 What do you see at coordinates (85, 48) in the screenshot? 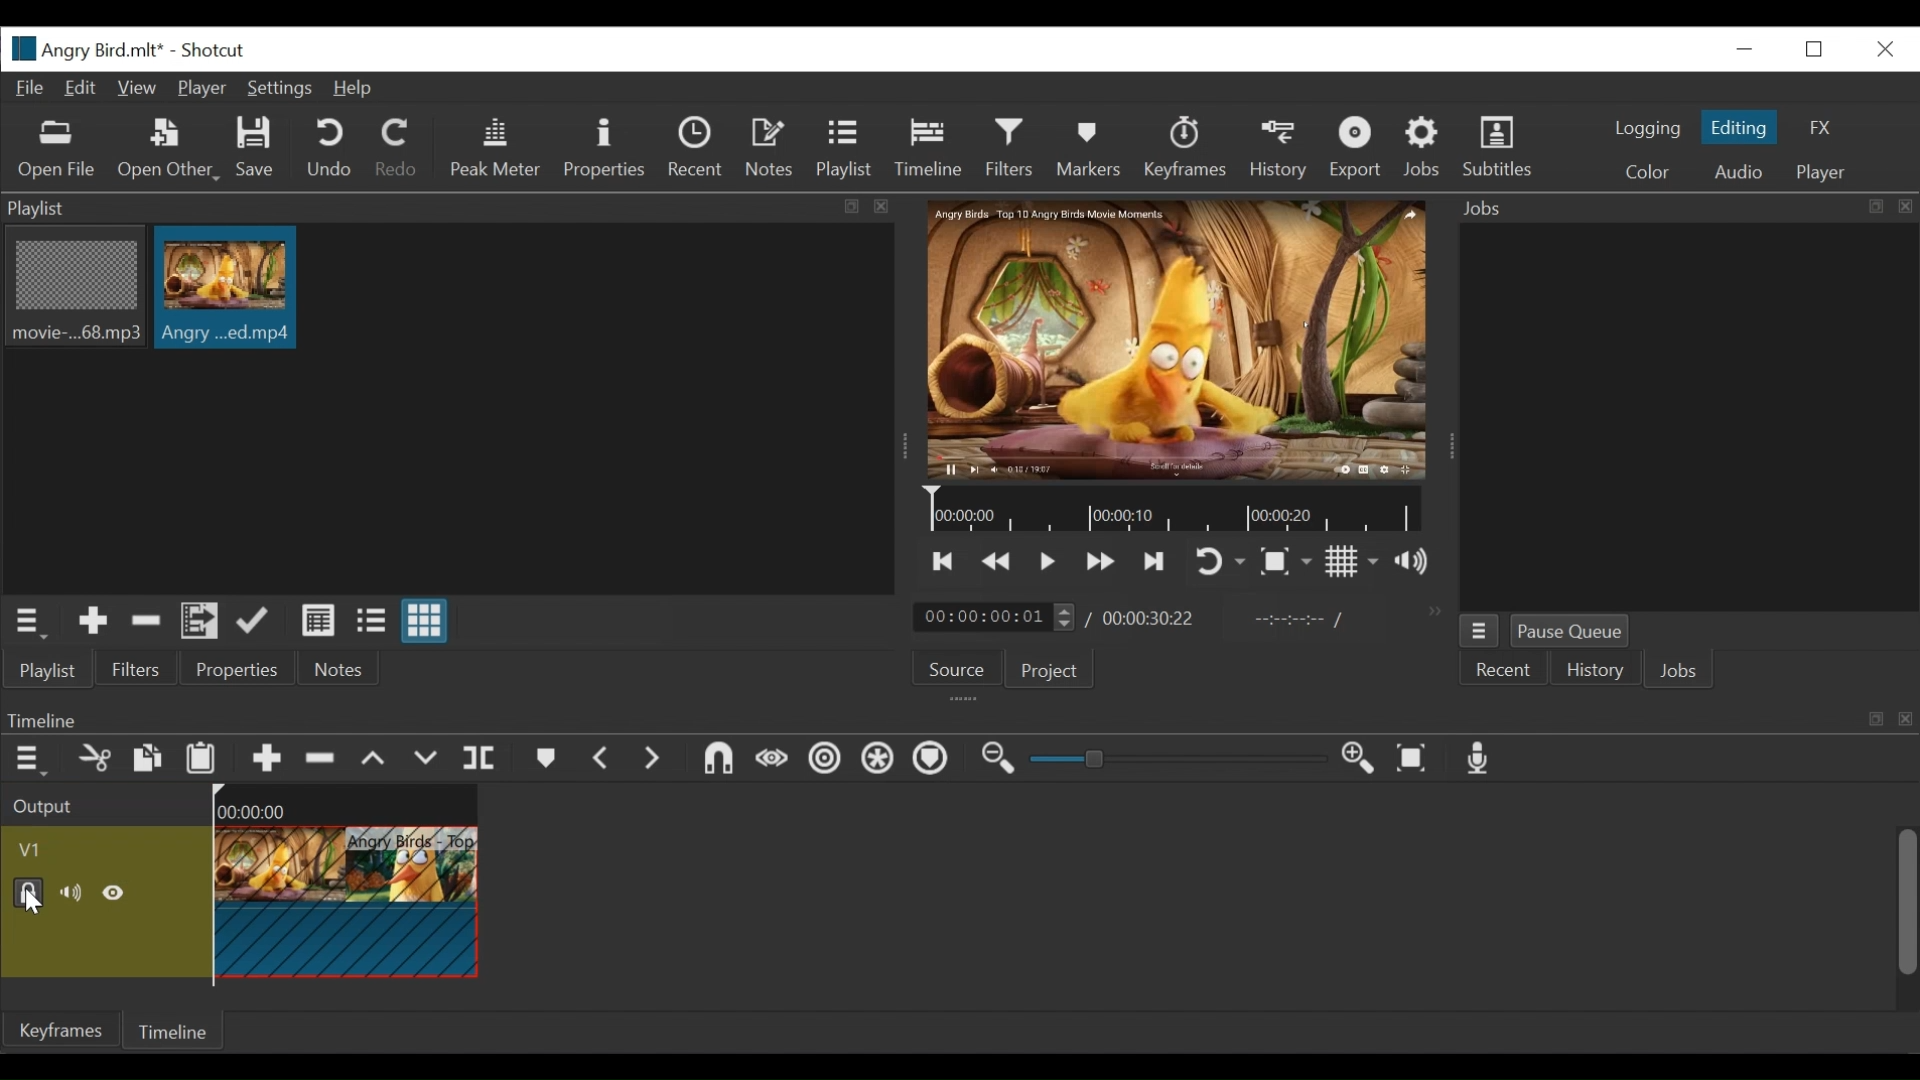
I see `File name` at bounding box center [85, 48].